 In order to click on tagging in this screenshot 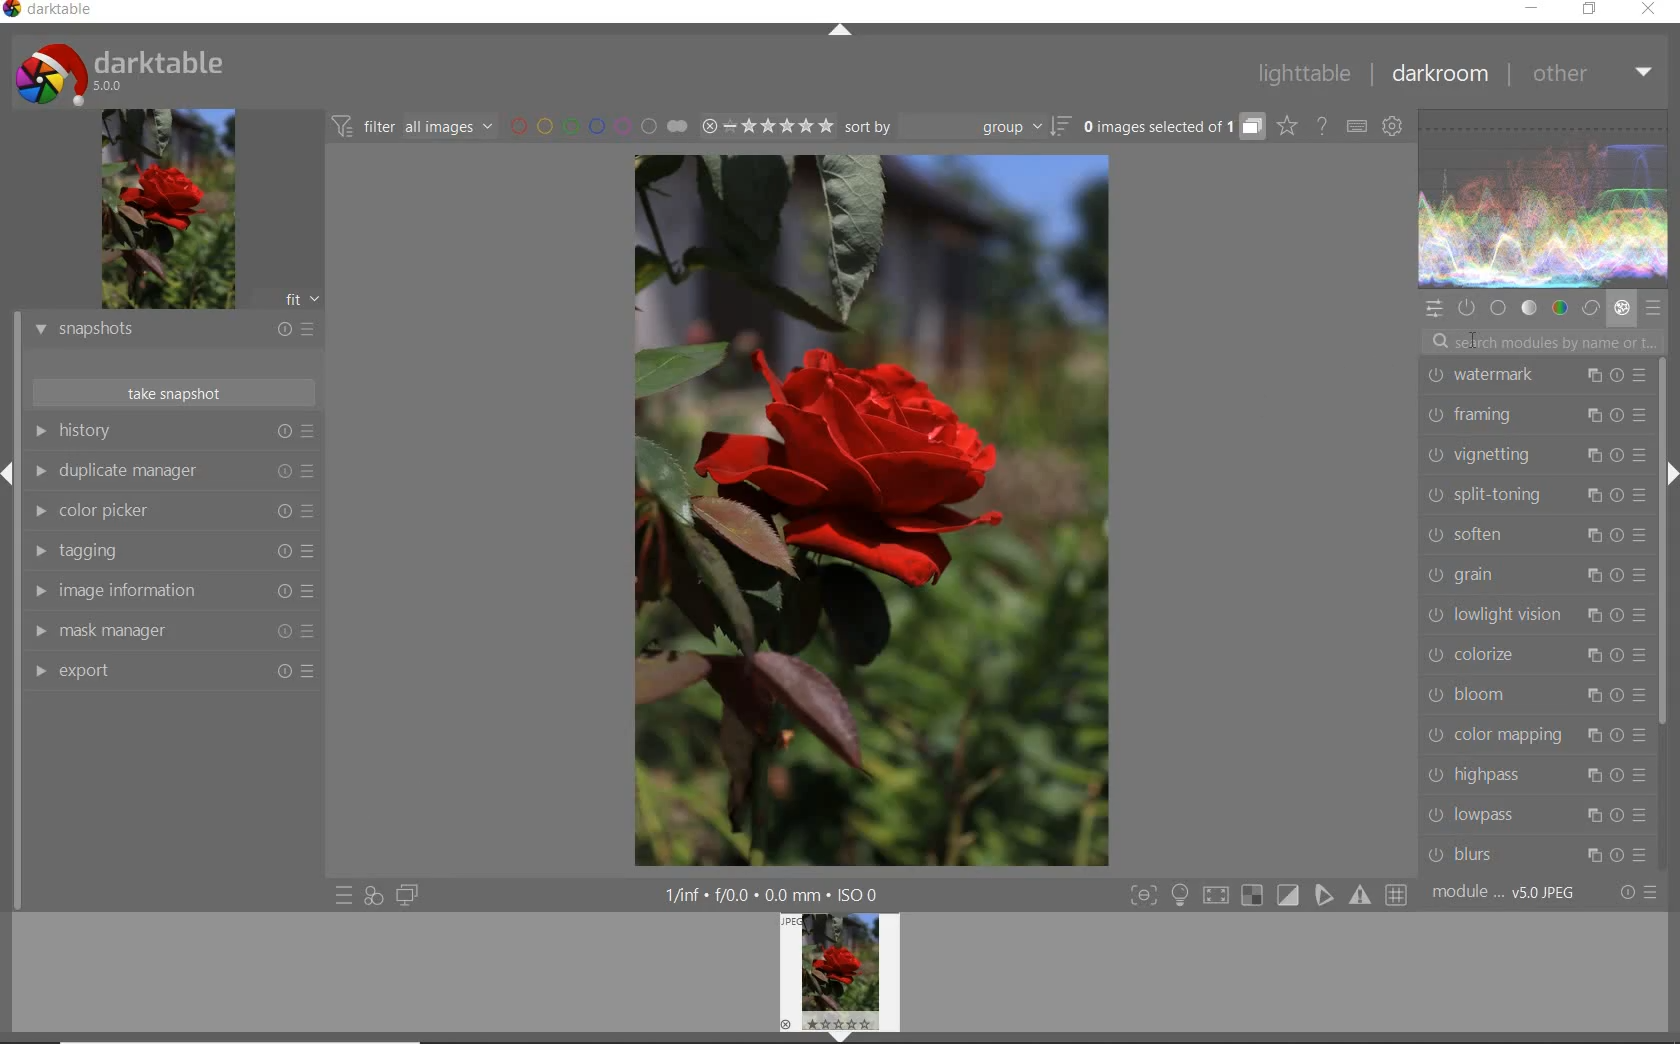, I will do `click(172, 550)`.